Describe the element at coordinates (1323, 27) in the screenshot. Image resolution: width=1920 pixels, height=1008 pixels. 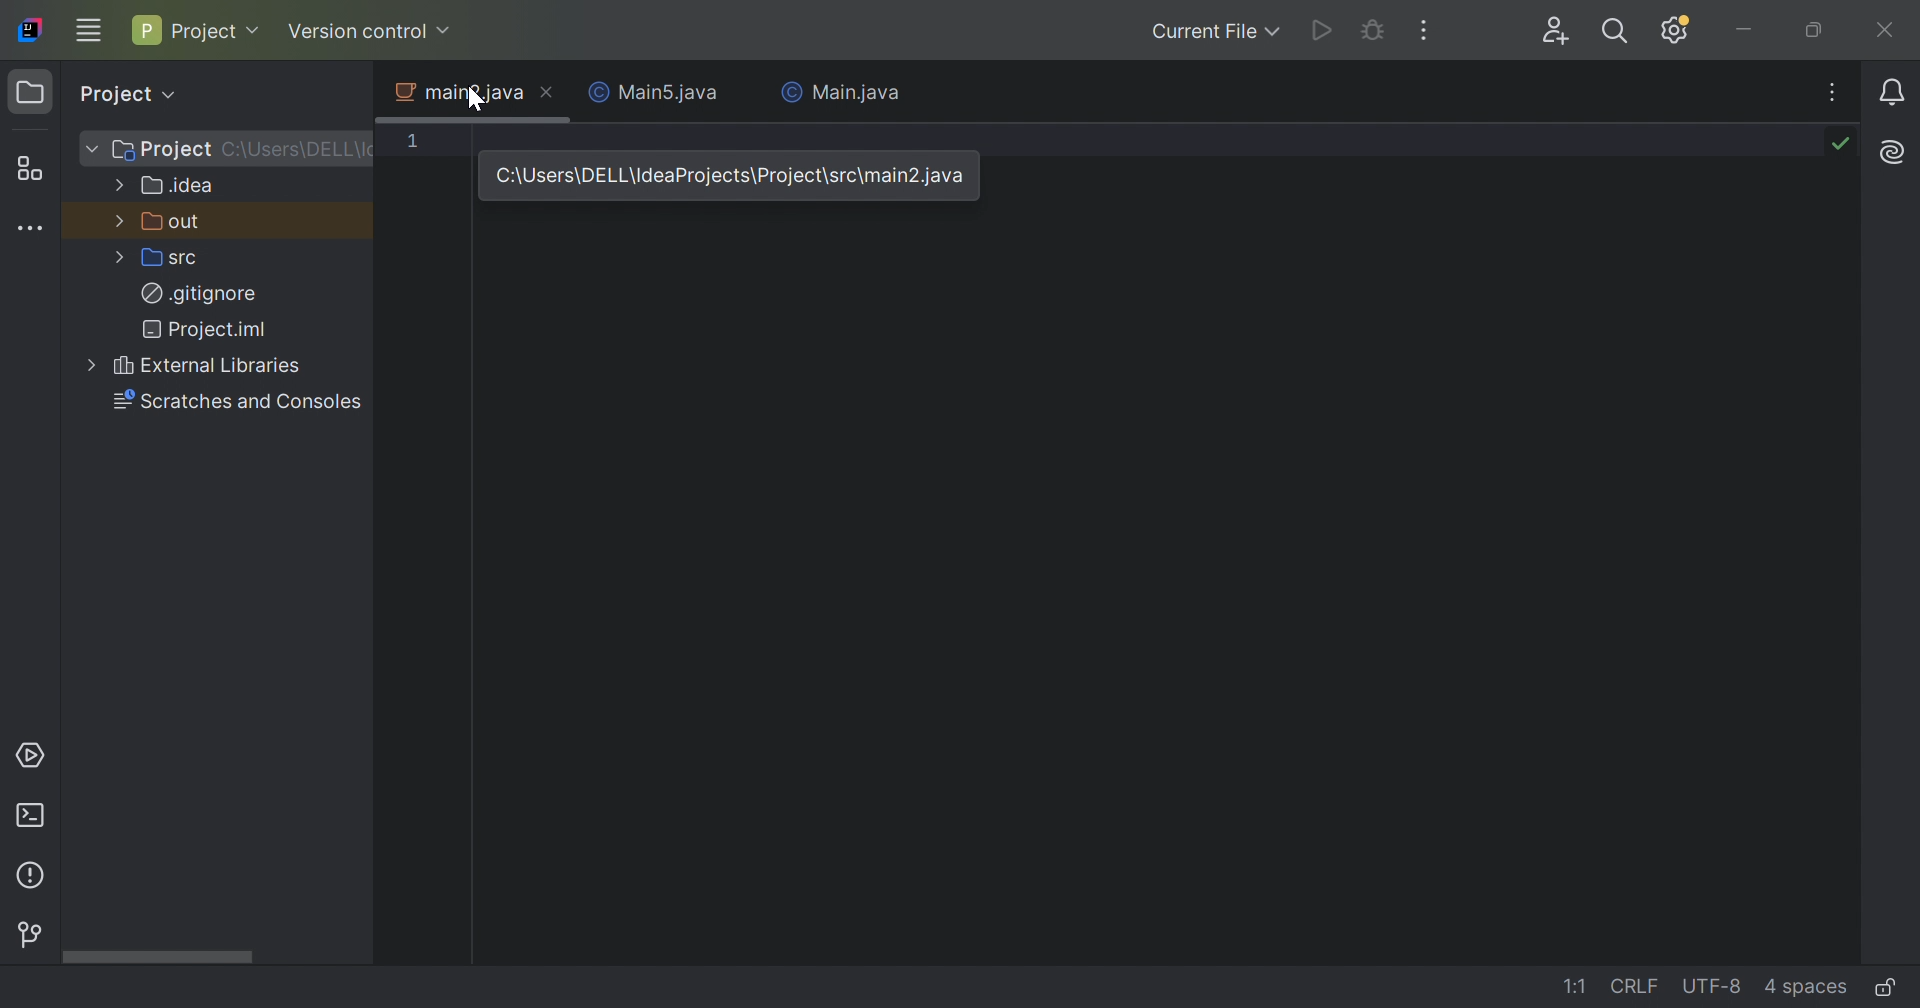
I see `Run` at that location.